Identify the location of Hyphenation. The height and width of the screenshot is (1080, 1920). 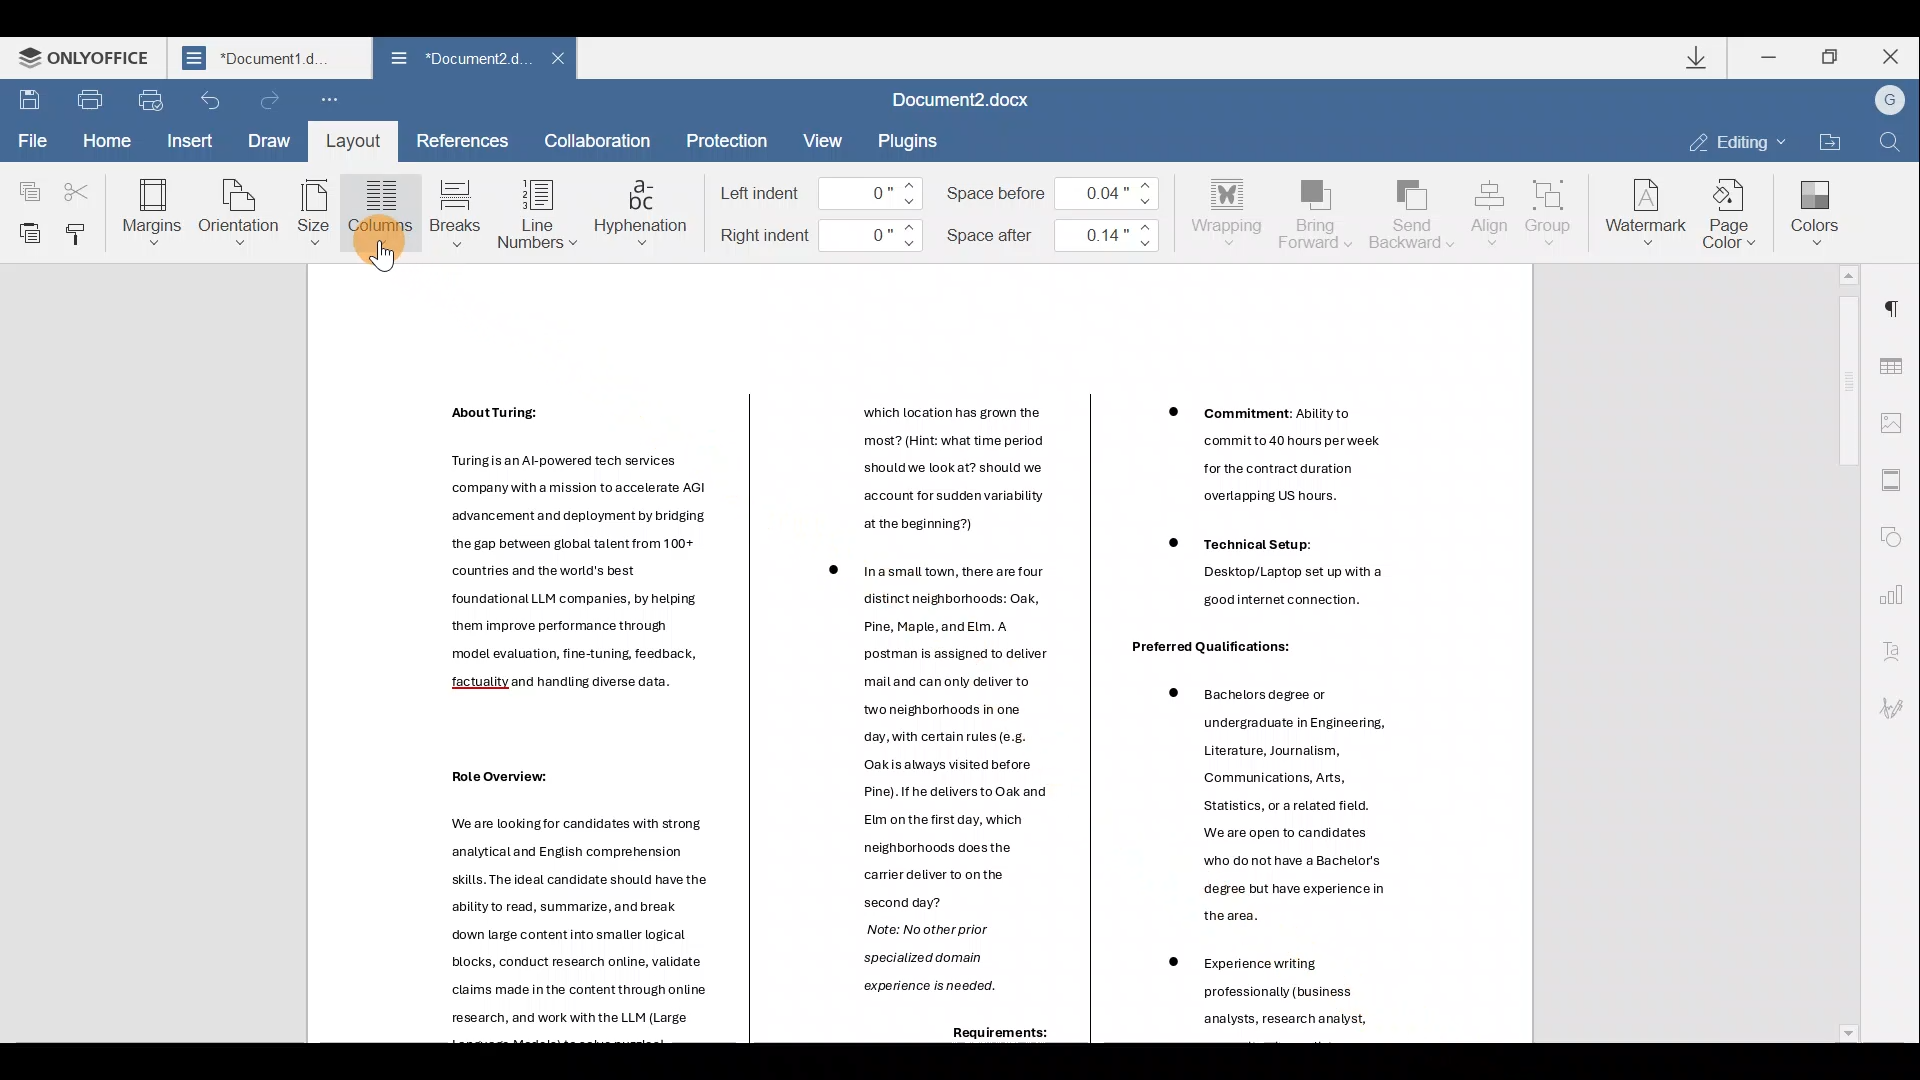
(642, 209).